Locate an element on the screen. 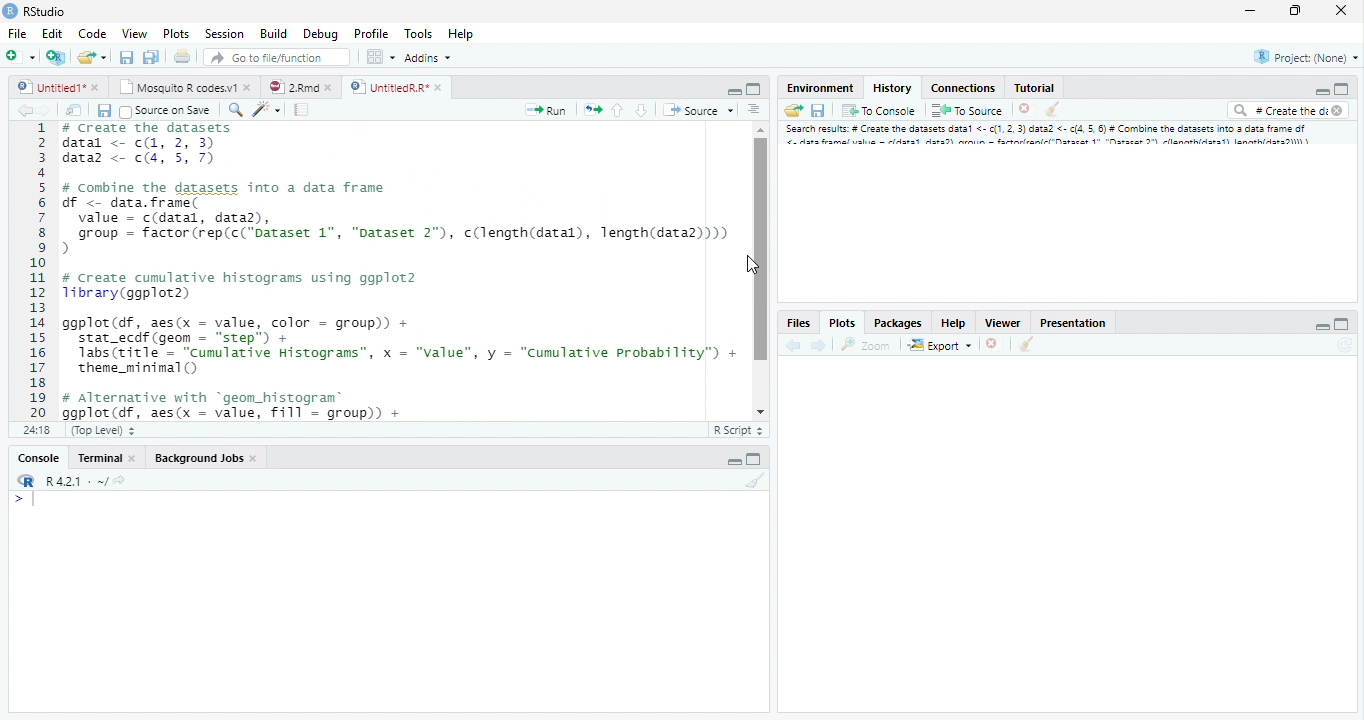 This screenshot has width=1364, height=720. Alignment is located at coordinates (755, 113).